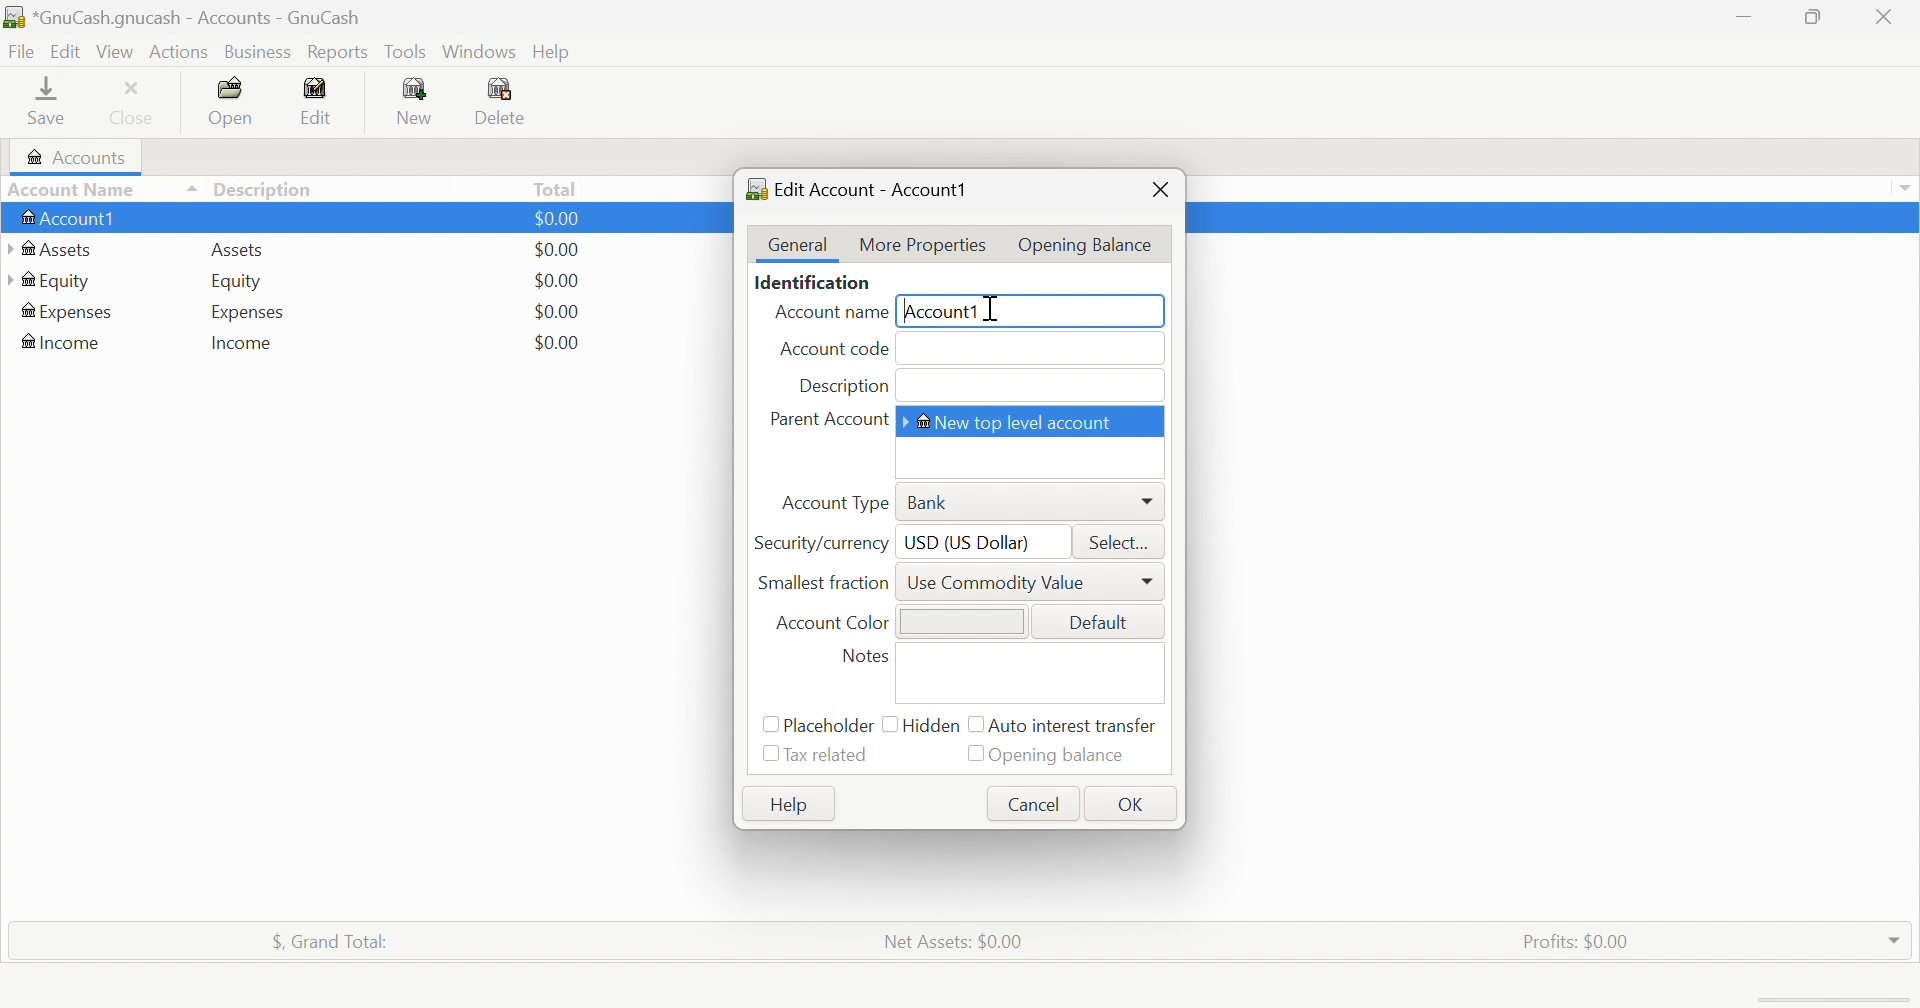 This screenshot has height=1008, width=1920. Describe the element at coordinates (79, 158) in the screenshot. I see `Accounts` at that location.